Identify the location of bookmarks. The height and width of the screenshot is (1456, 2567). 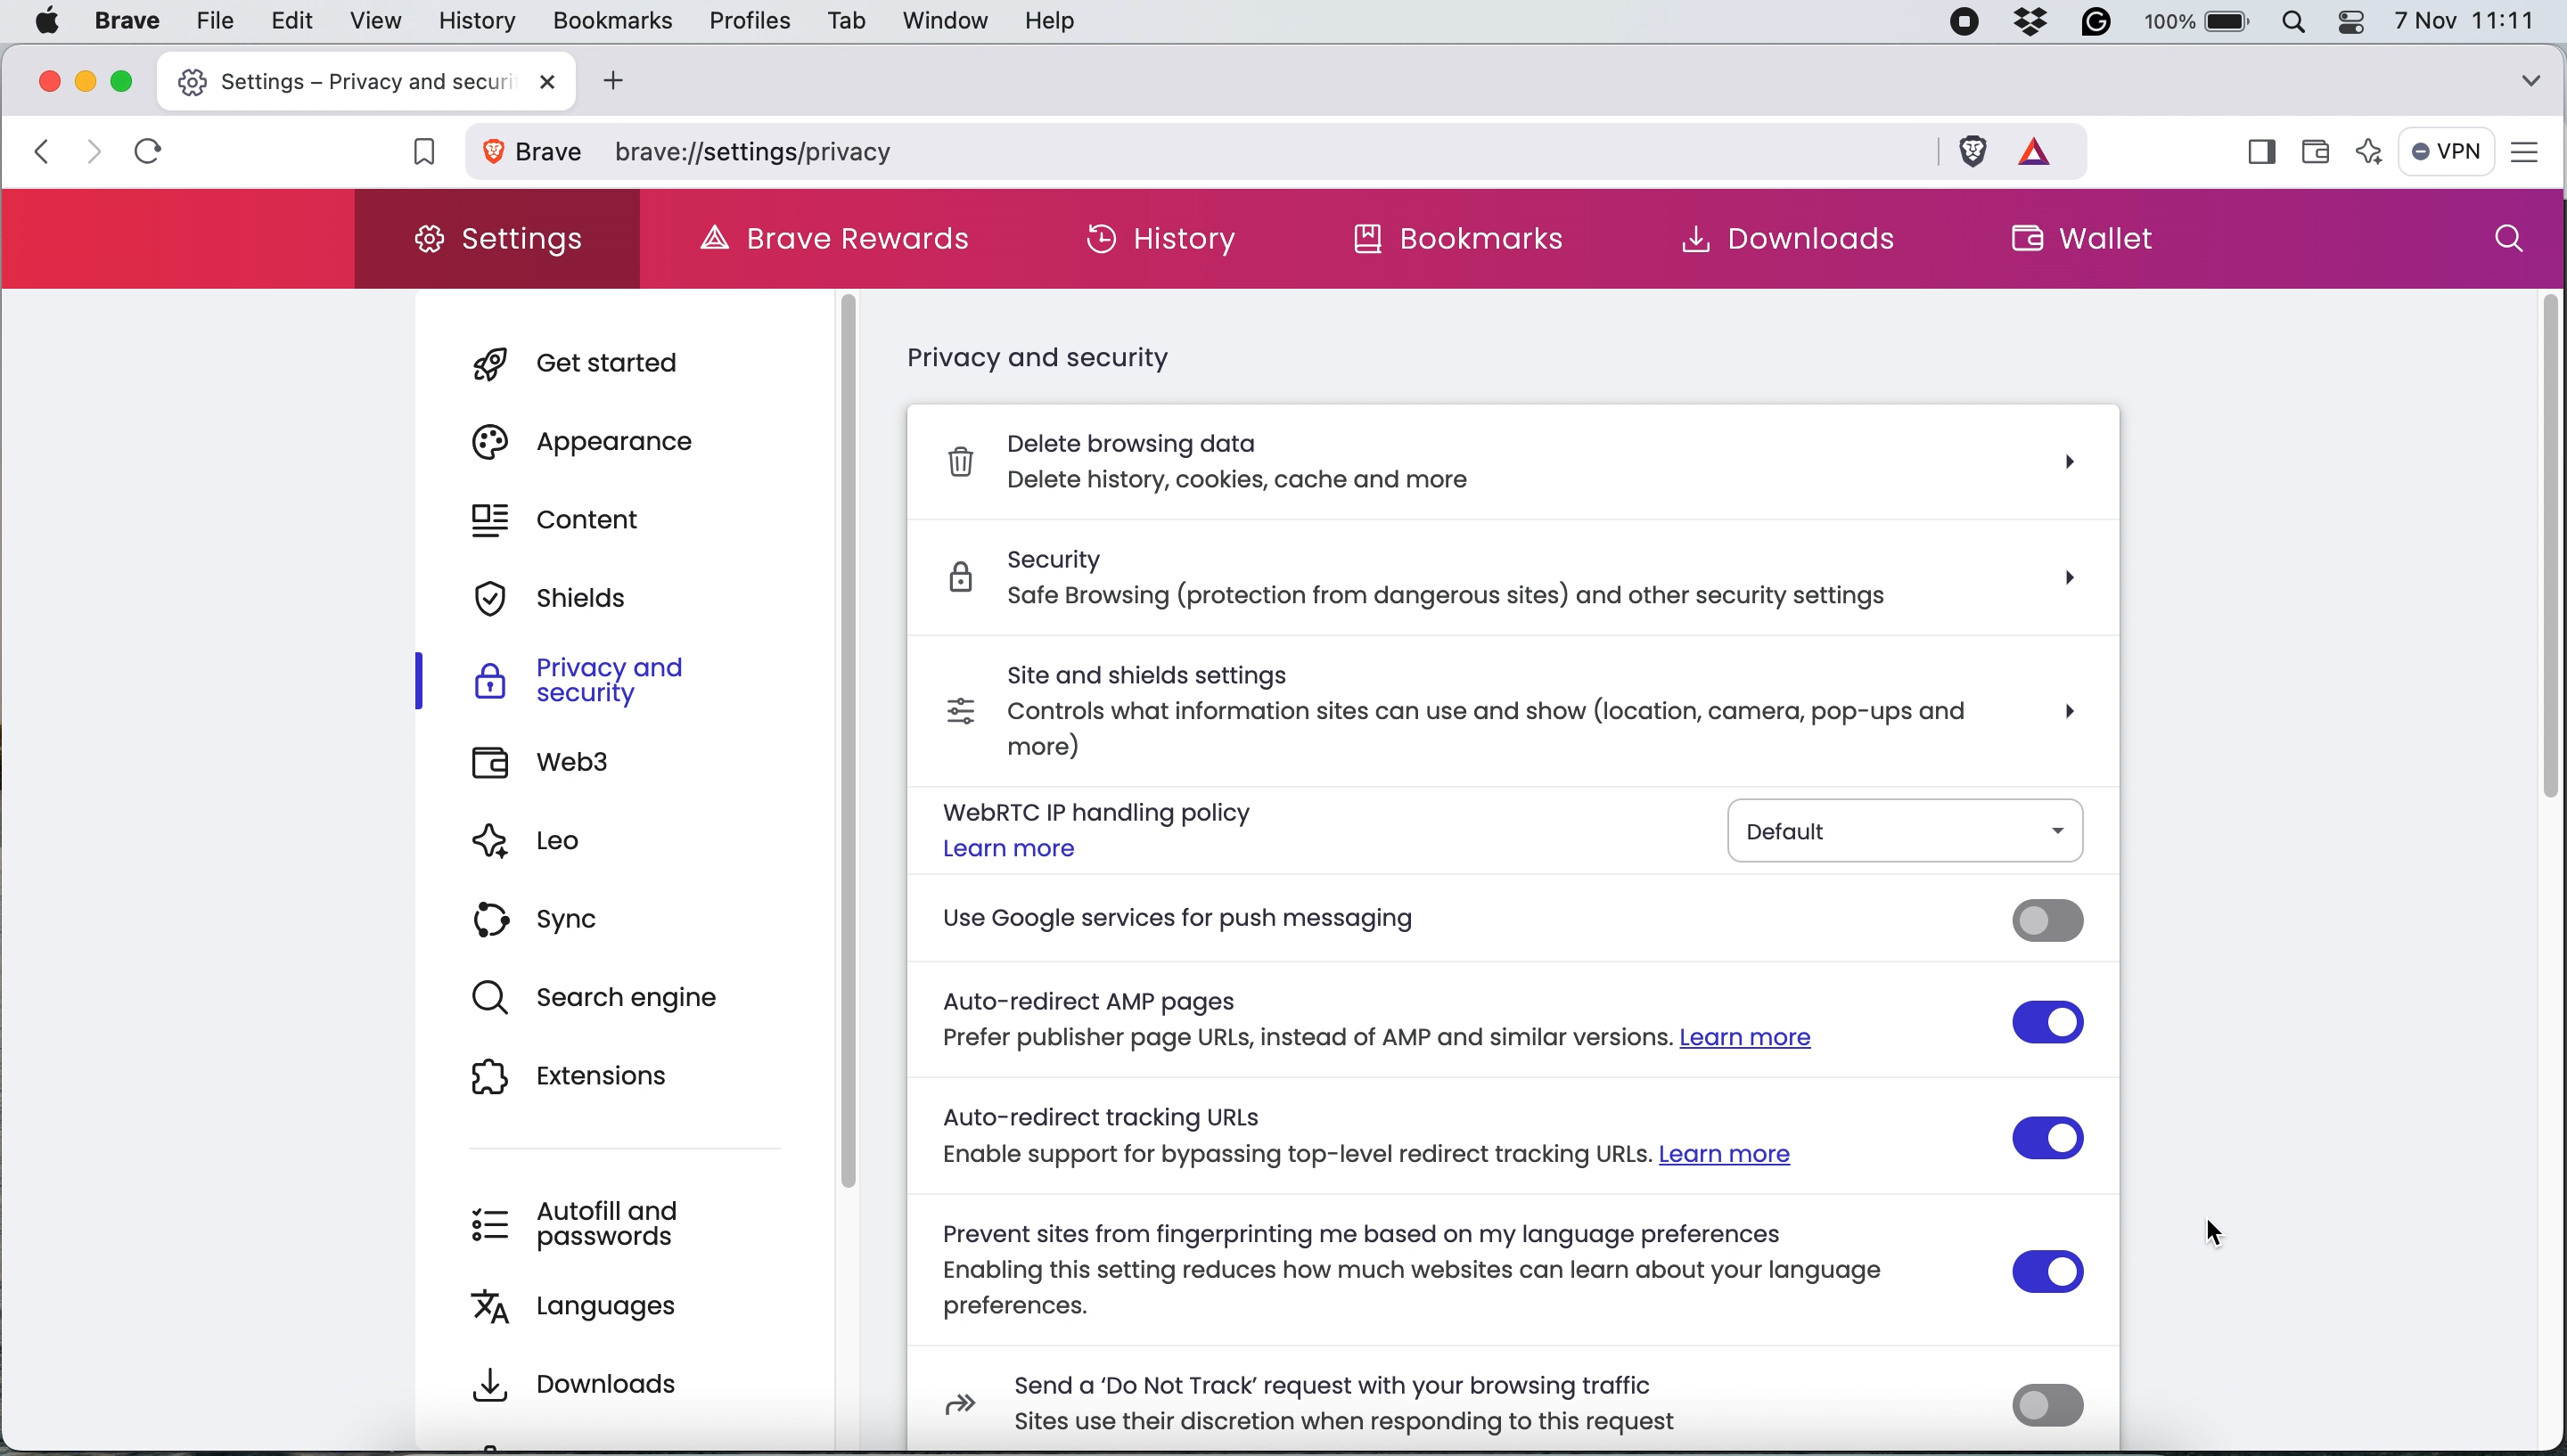
(1466, 240).